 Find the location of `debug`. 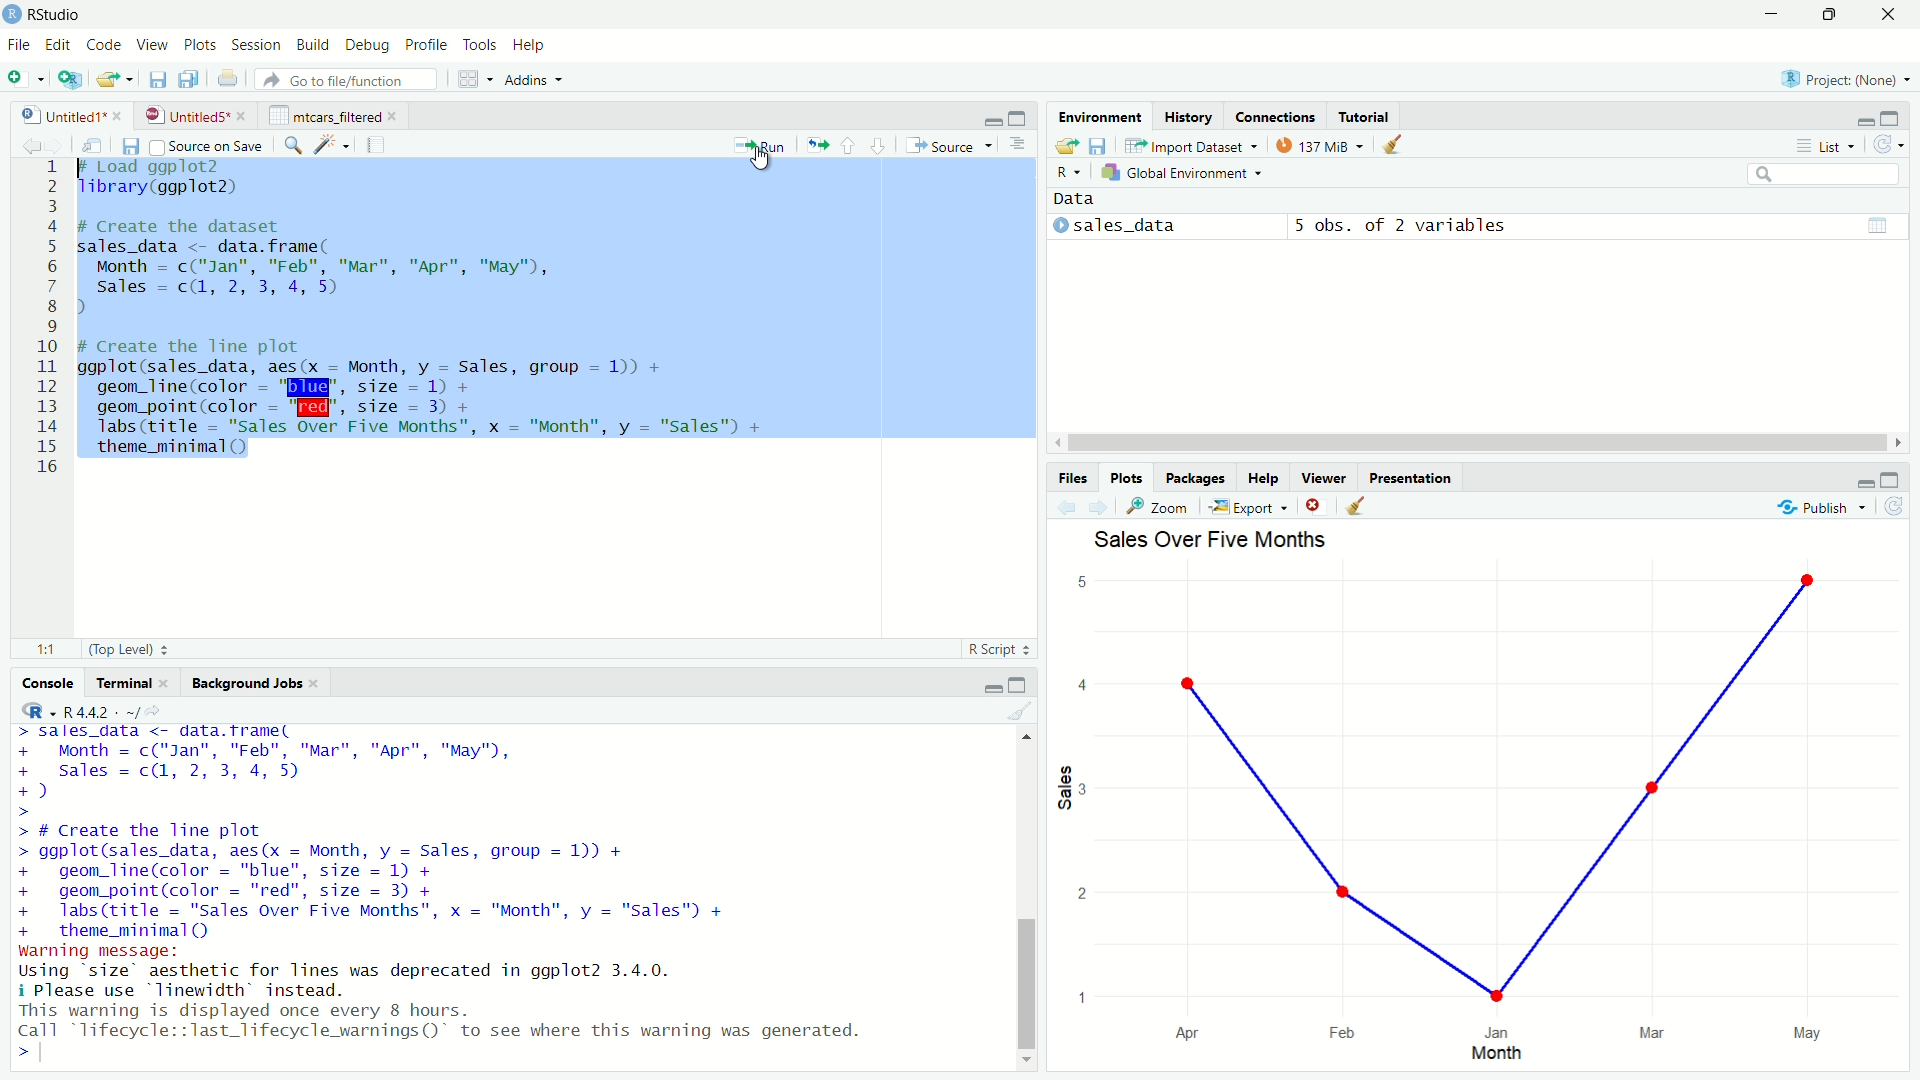

debug is located at coordinates (368, 47).